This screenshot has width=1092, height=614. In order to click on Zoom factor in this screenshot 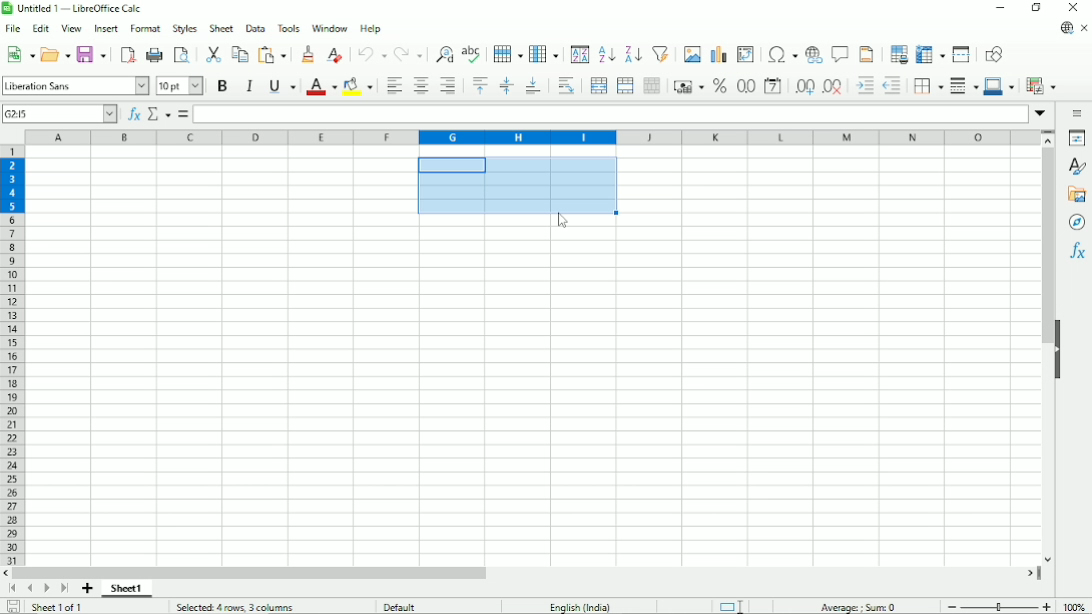, I will do `click(1077, 607)`.